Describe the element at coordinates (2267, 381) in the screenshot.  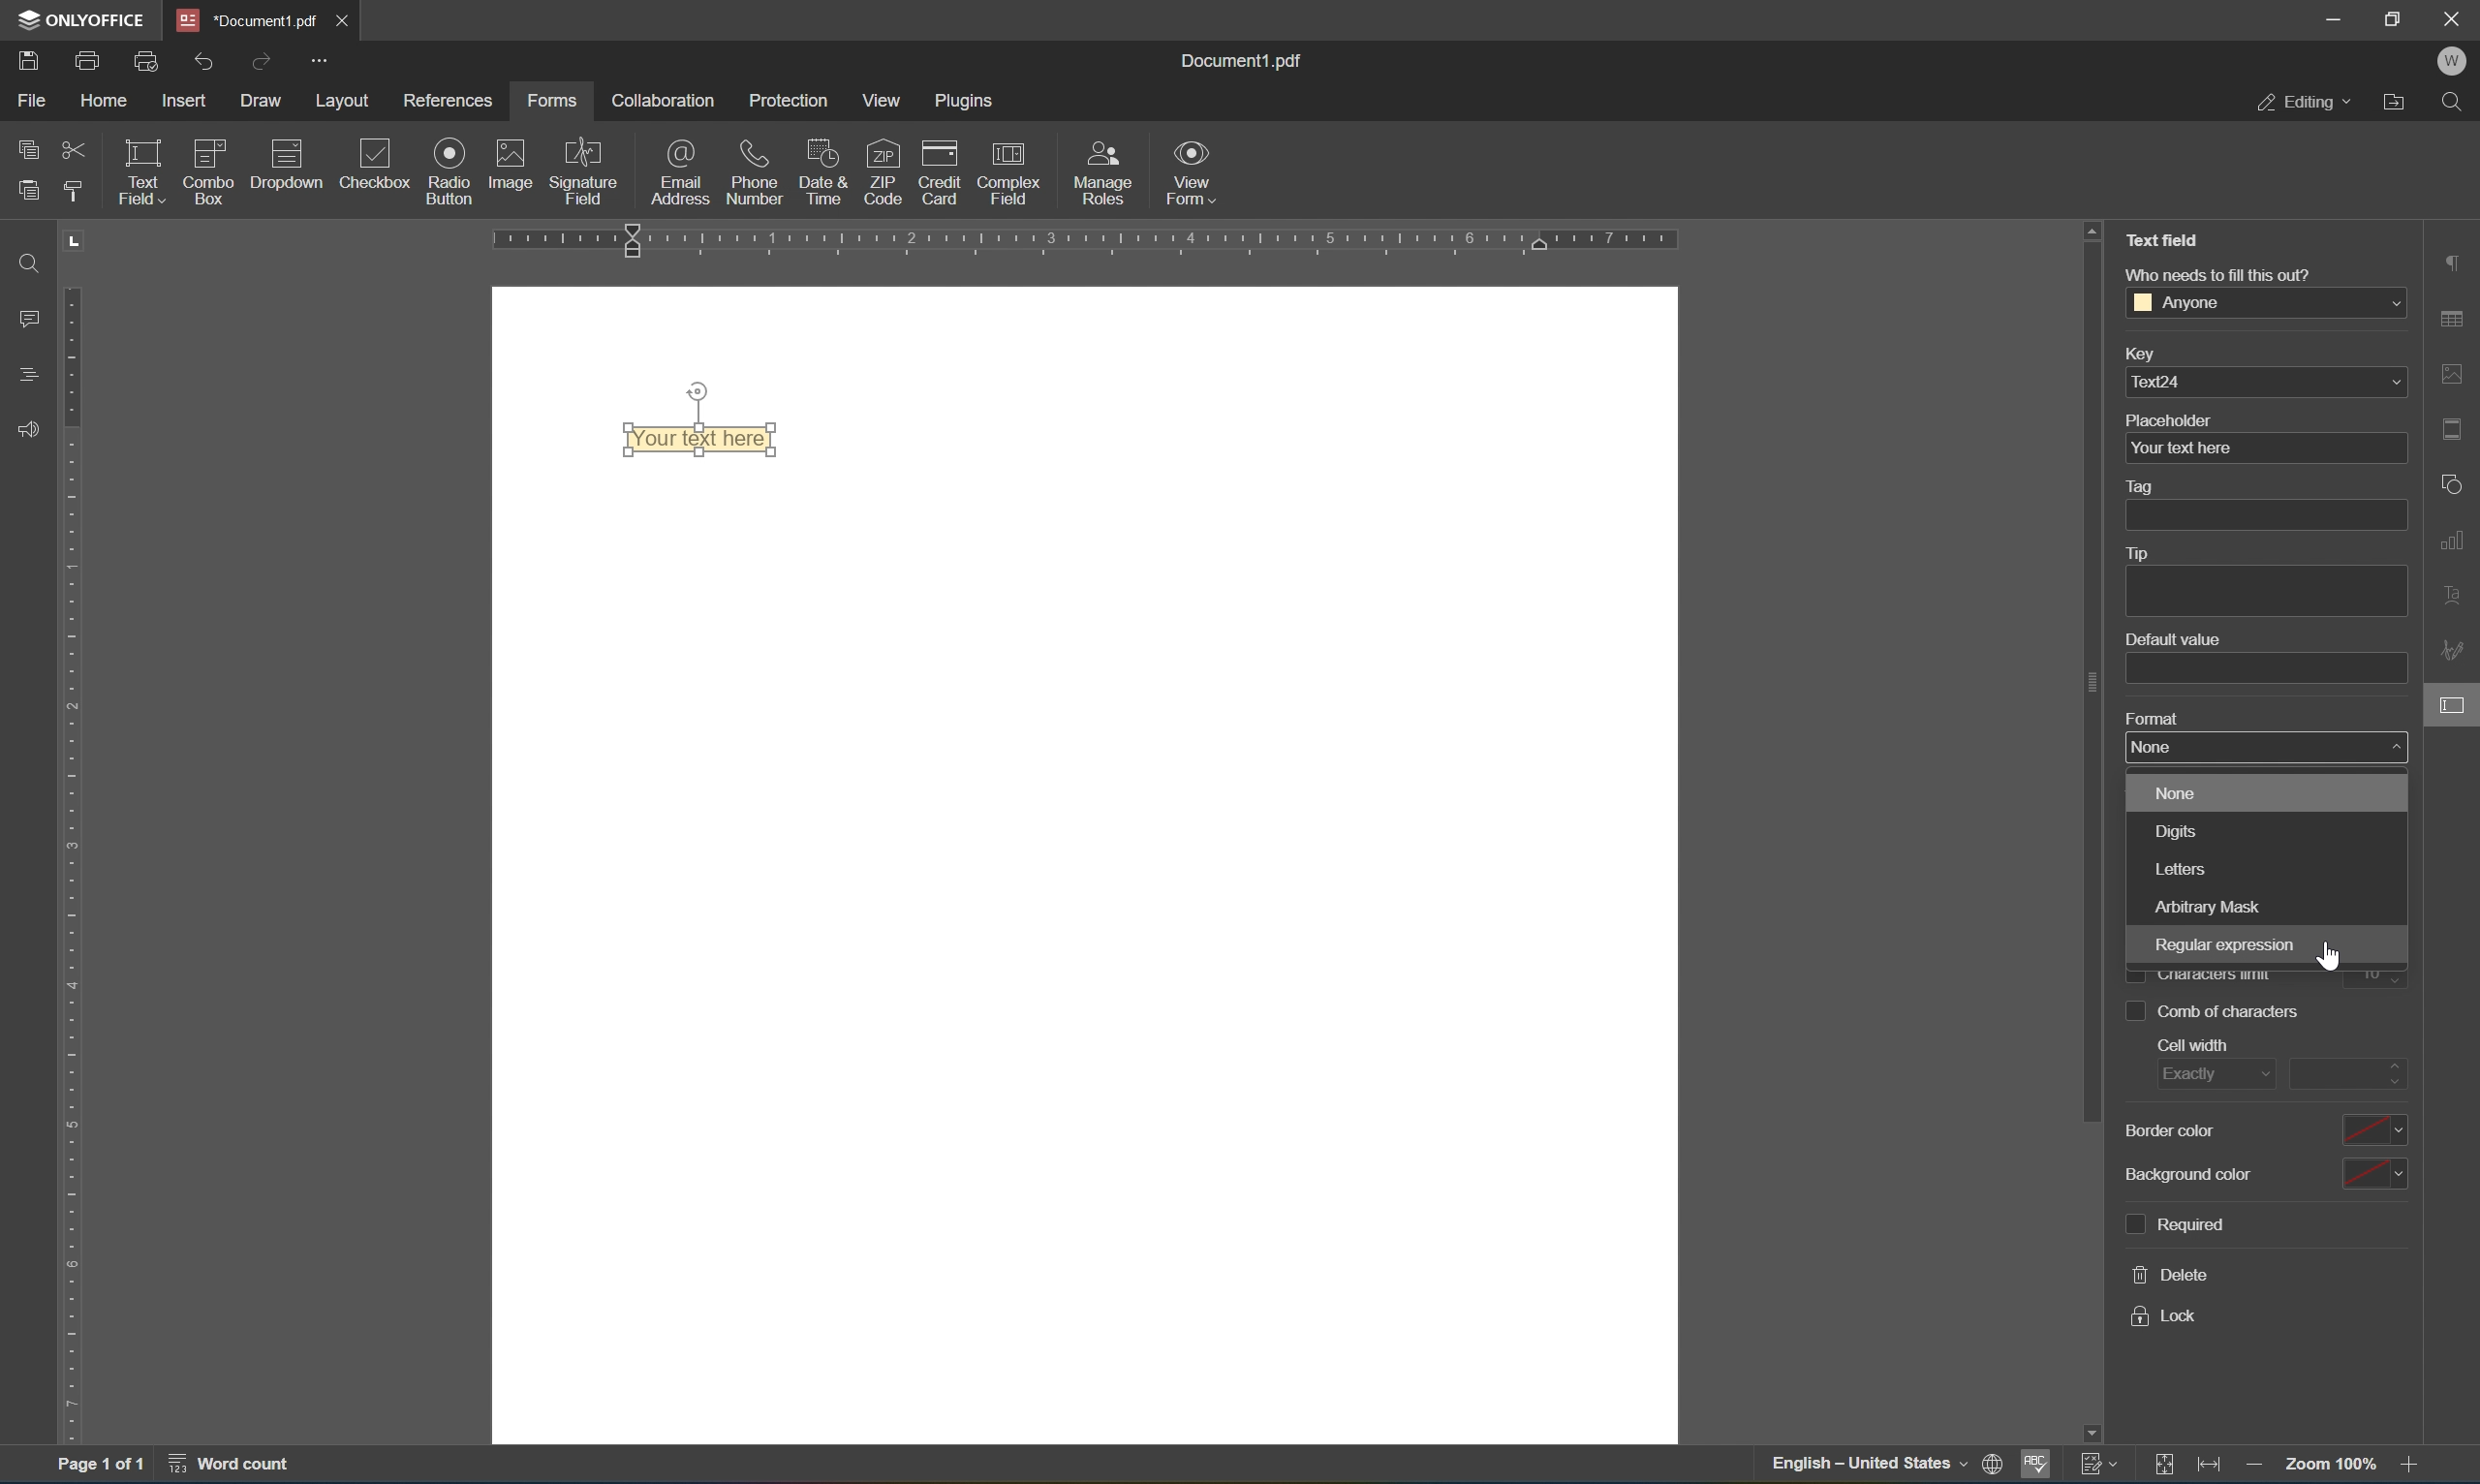
I see `text24` at that location.